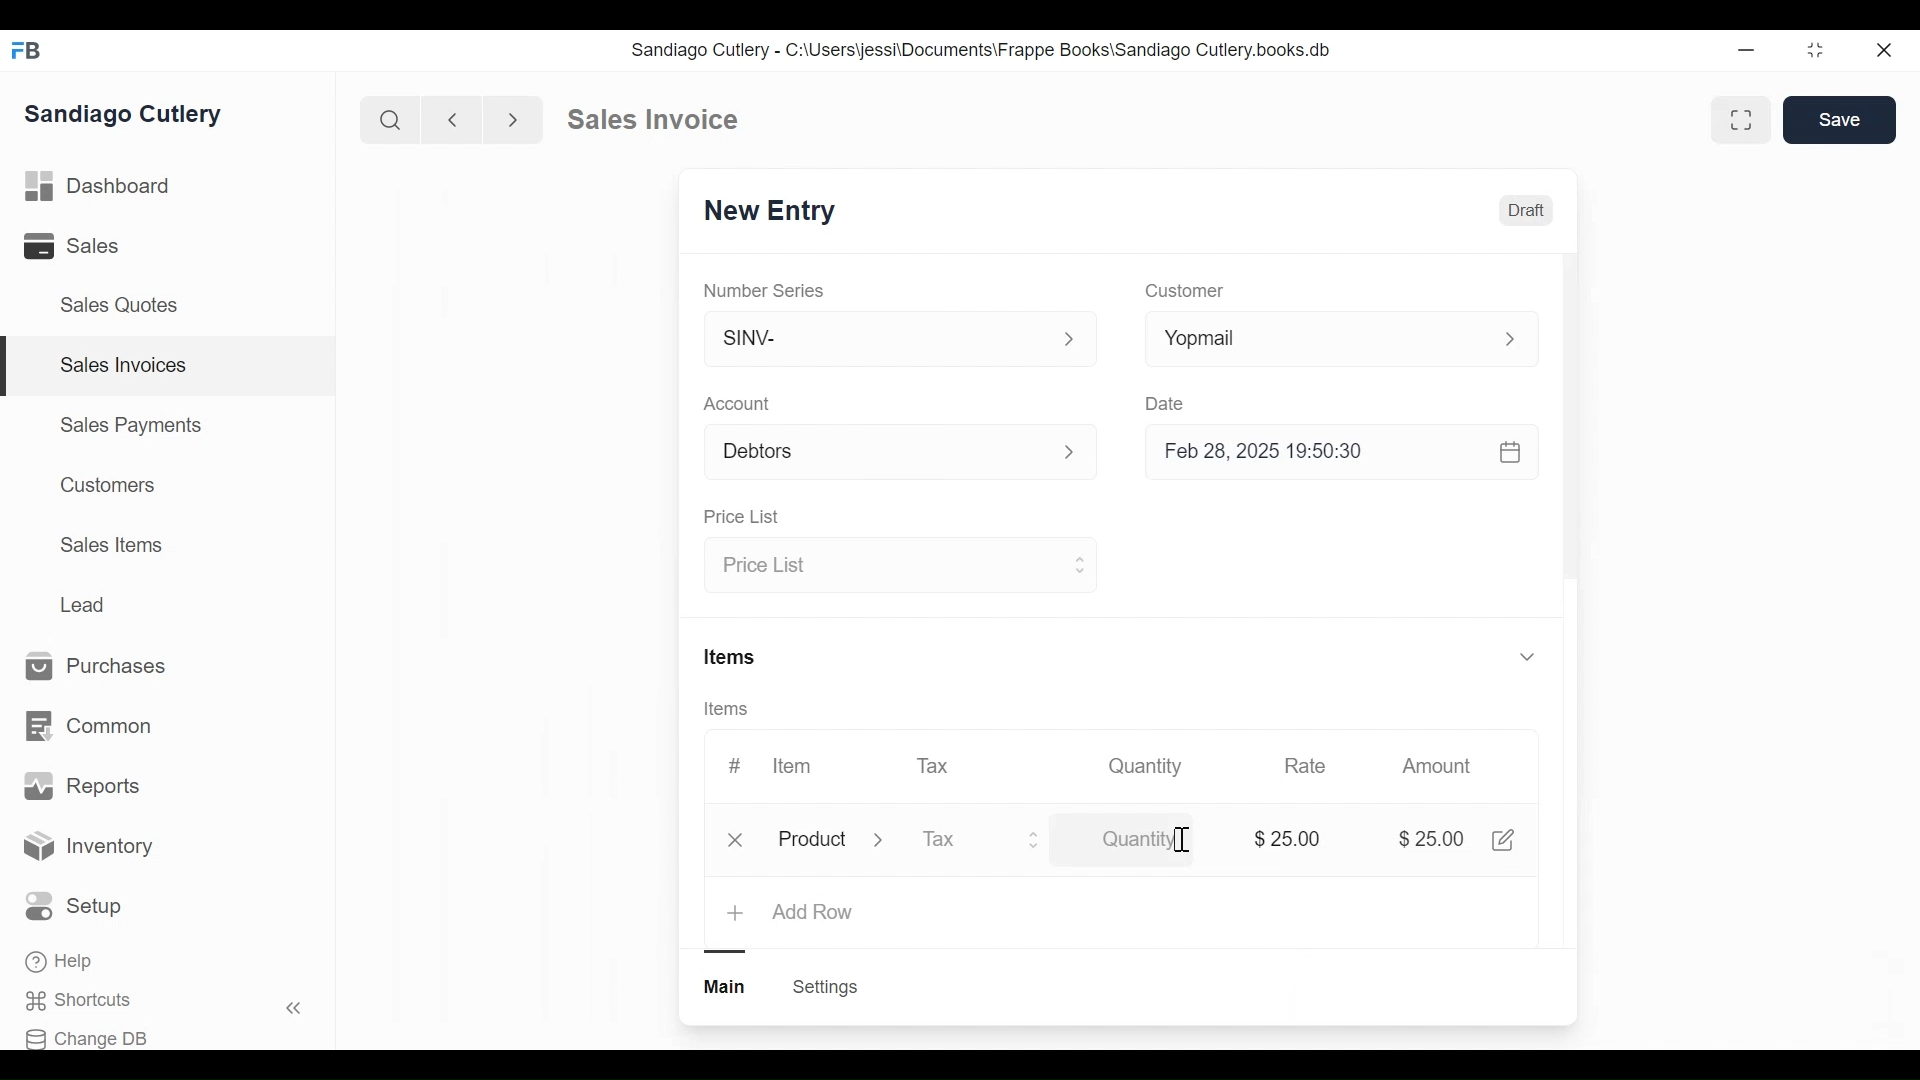 This screenshot has width=1920, height=1080. What do you see at coordinates (1840, 120) in the screenshot?
I see `Save ` at bounding box center [1840, 120].